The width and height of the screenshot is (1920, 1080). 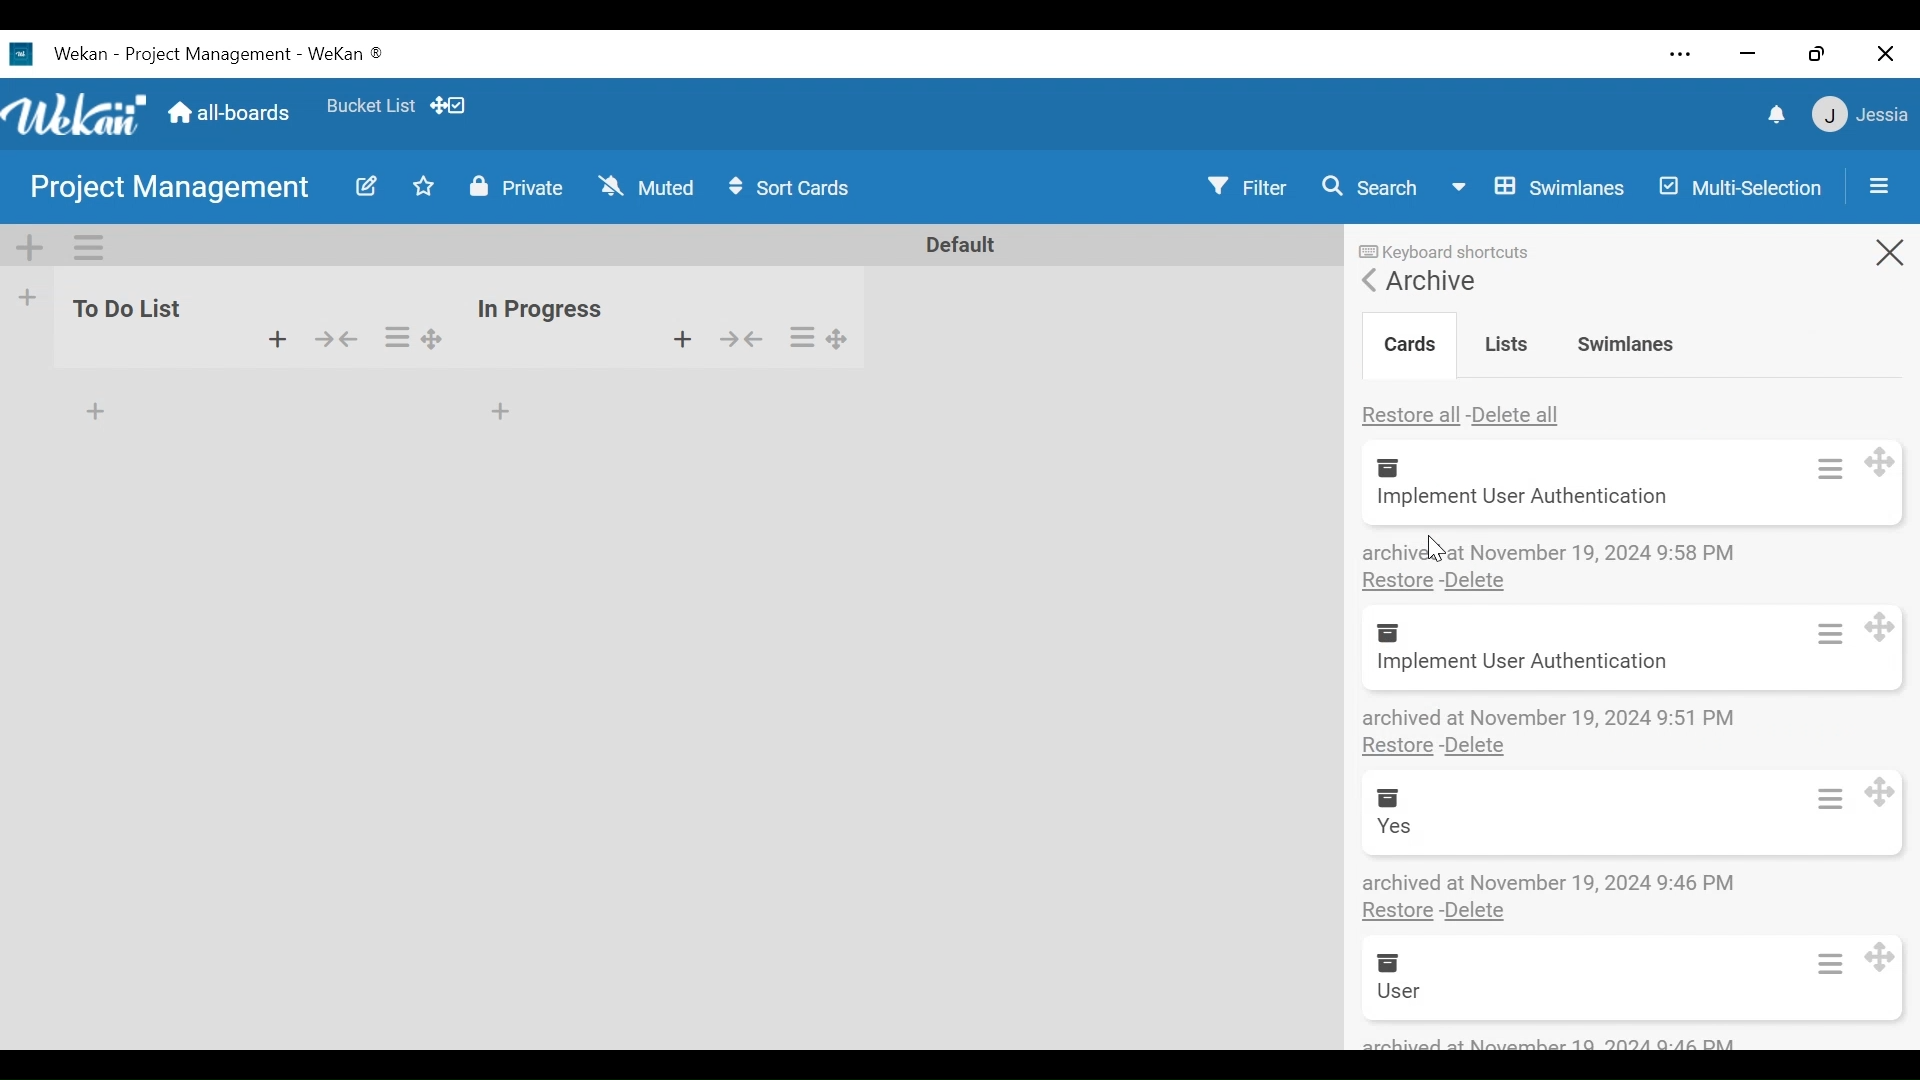 I want to click on Crads, so click(x=1408, y=345).